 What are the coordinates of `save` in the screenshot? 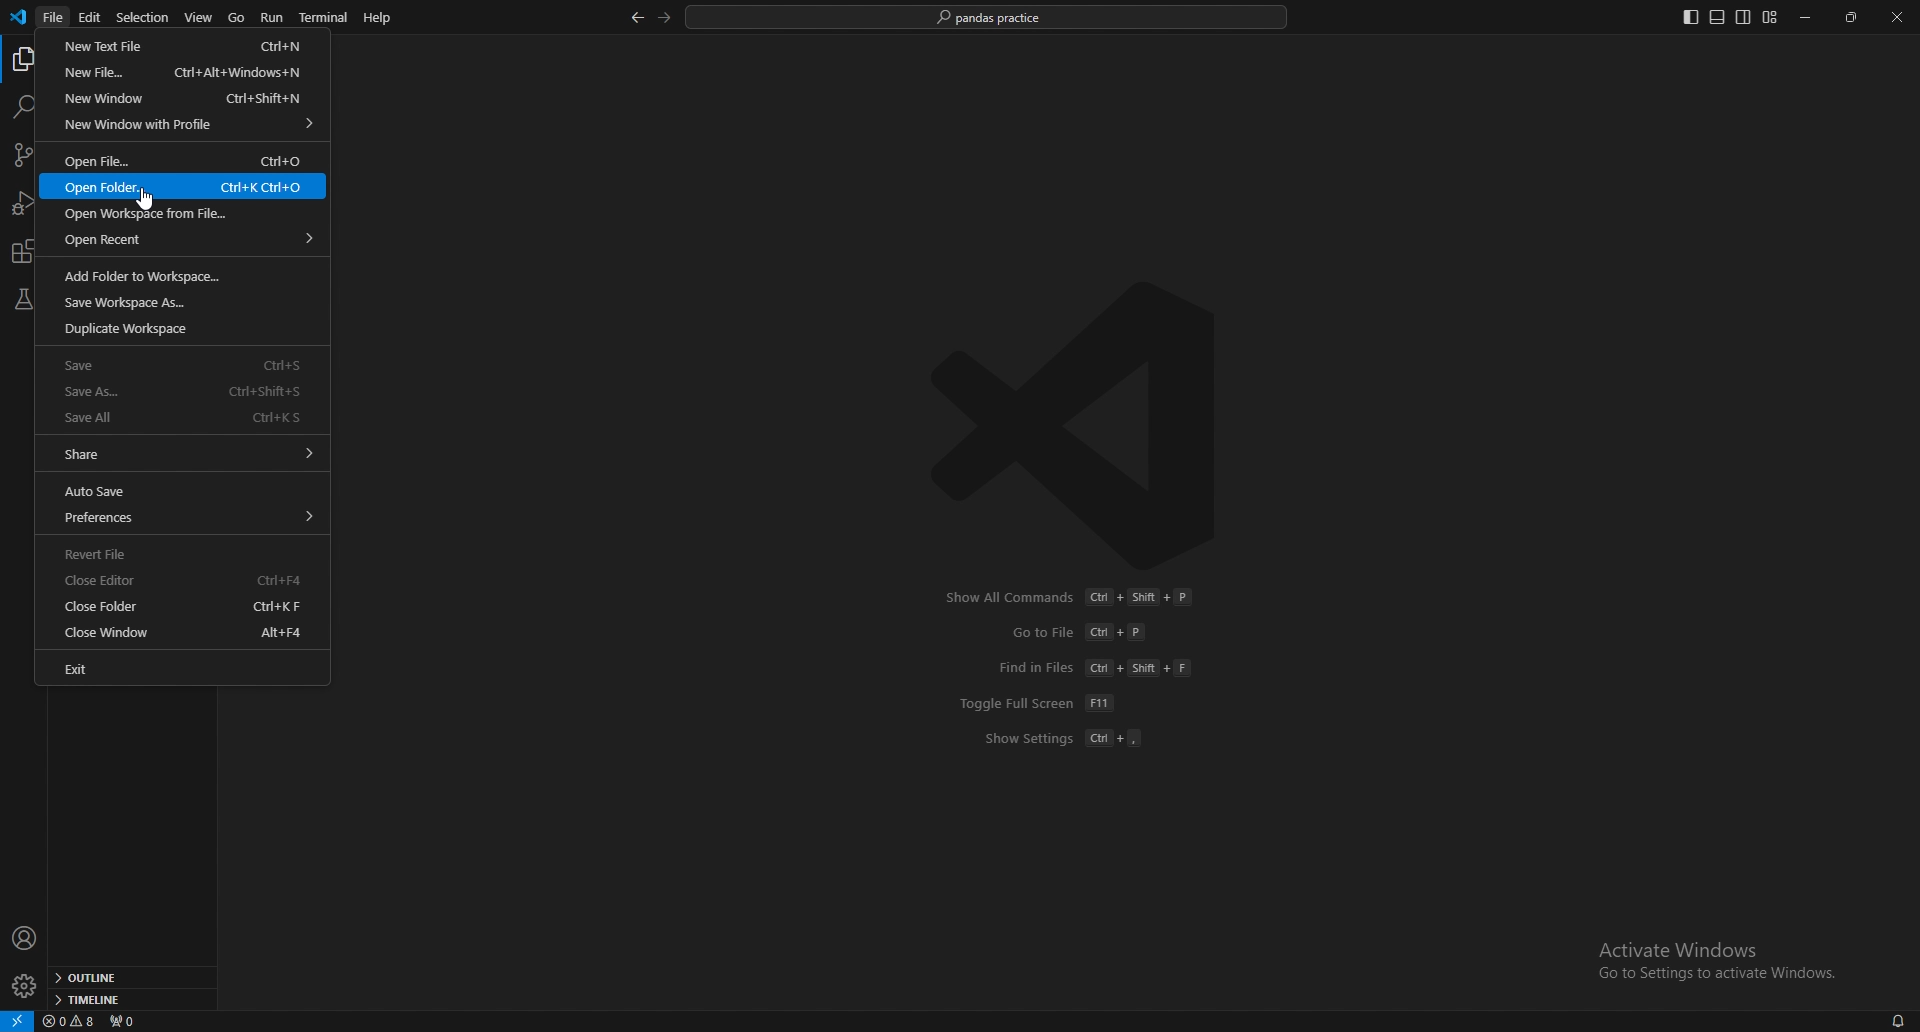 It's located at (181, 363).